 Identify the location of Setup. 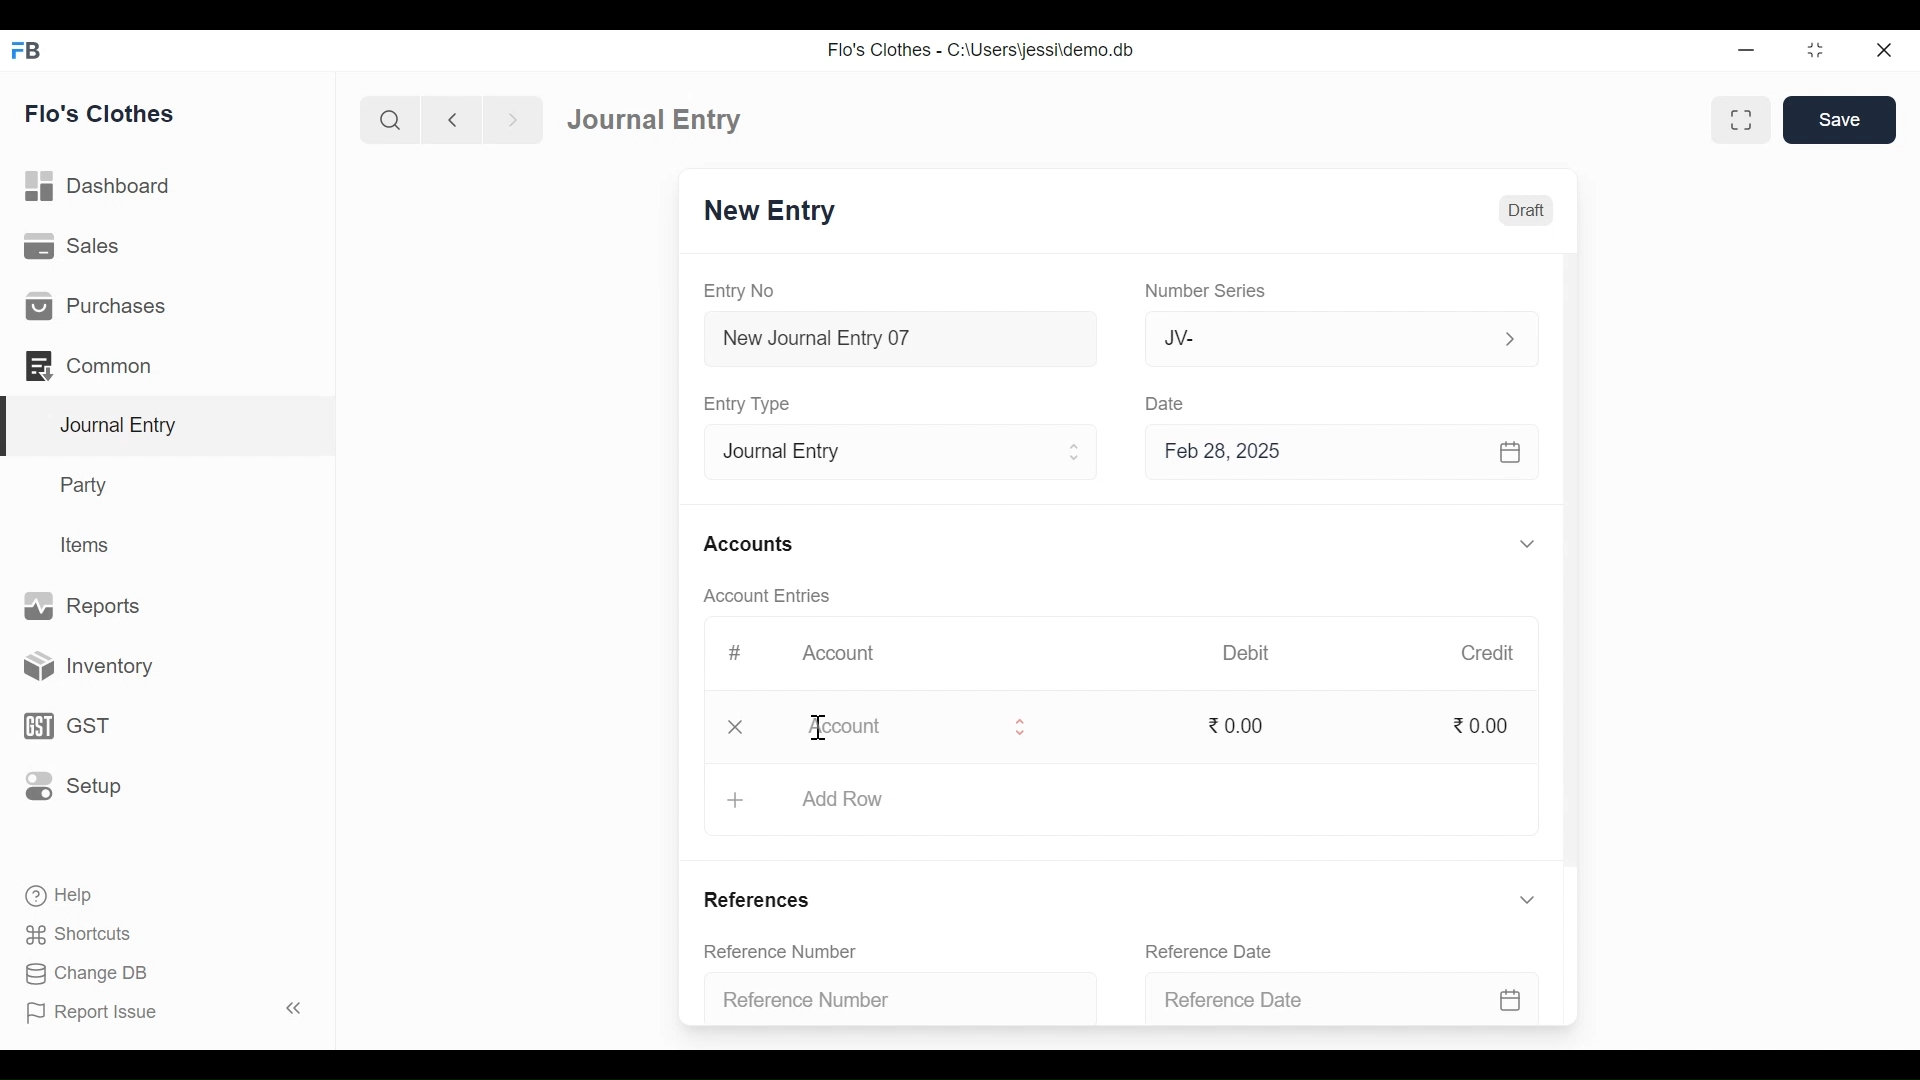
(73, 784).